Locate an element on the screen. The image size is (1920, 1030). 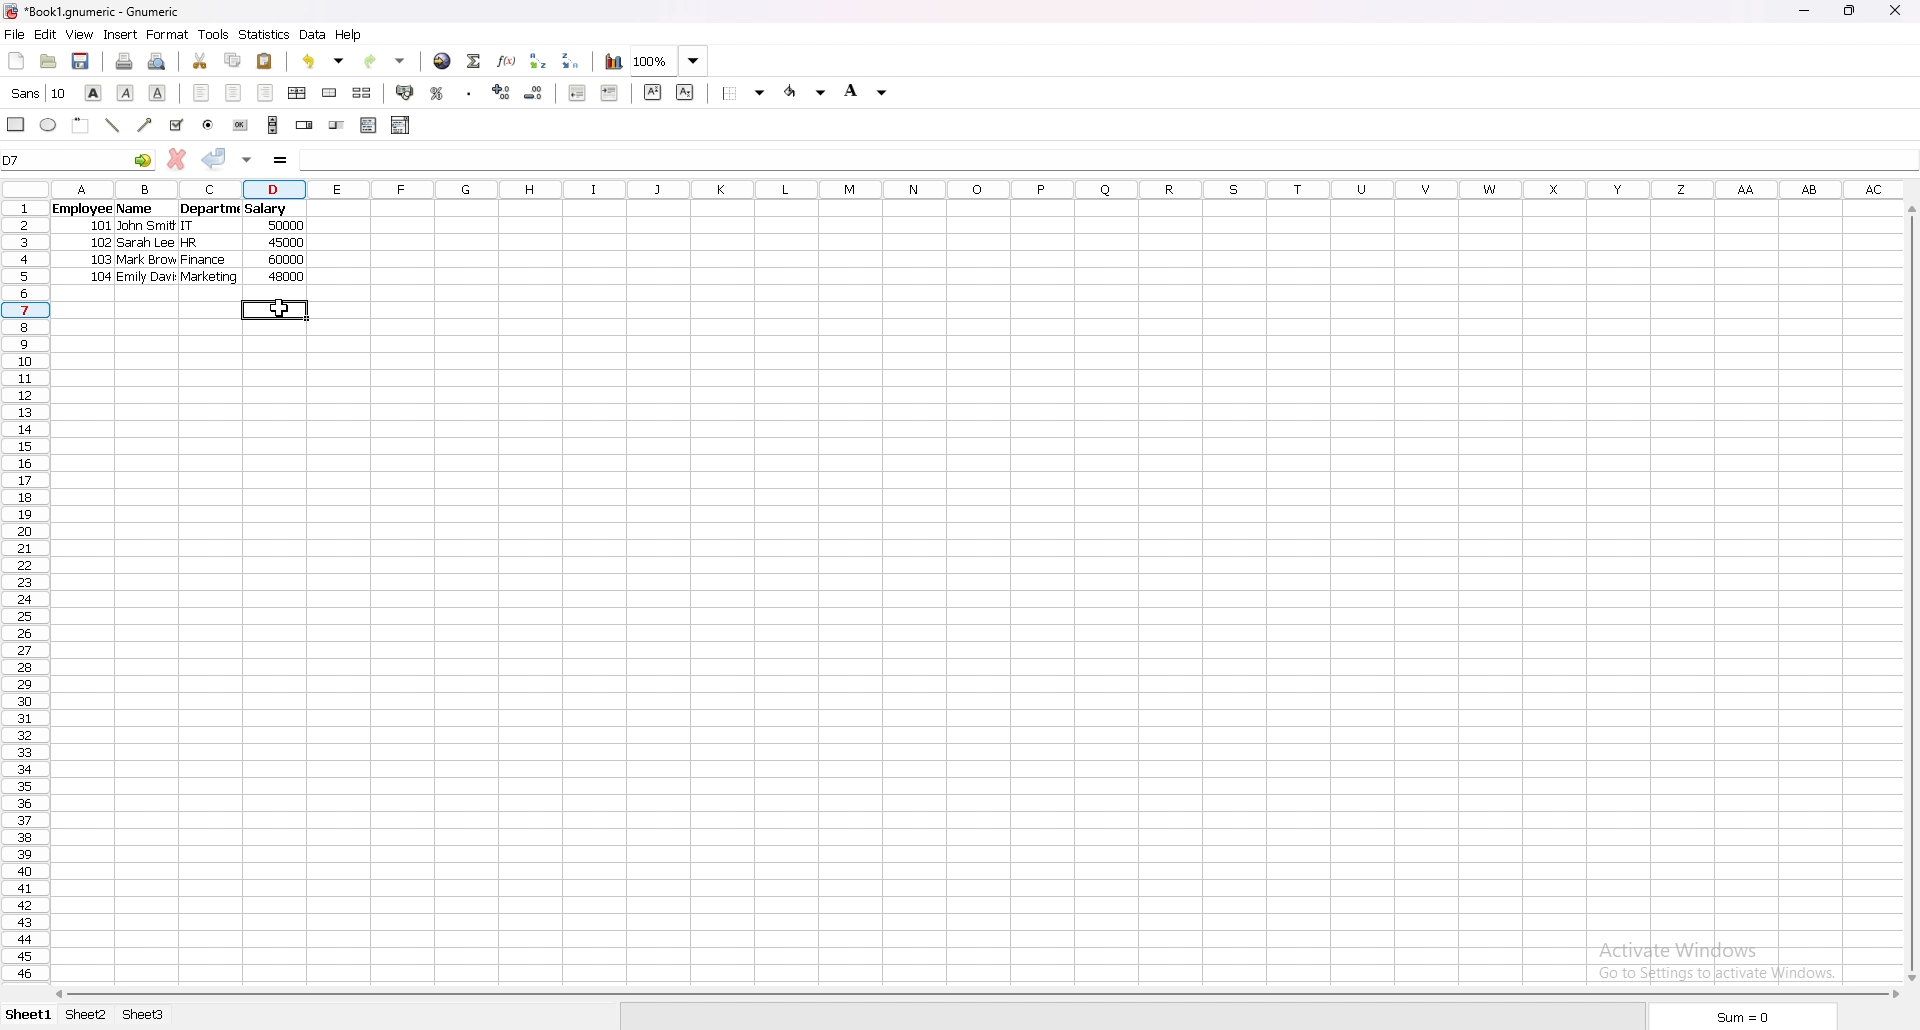
centre horizontally is located at coordinates (298, 93).